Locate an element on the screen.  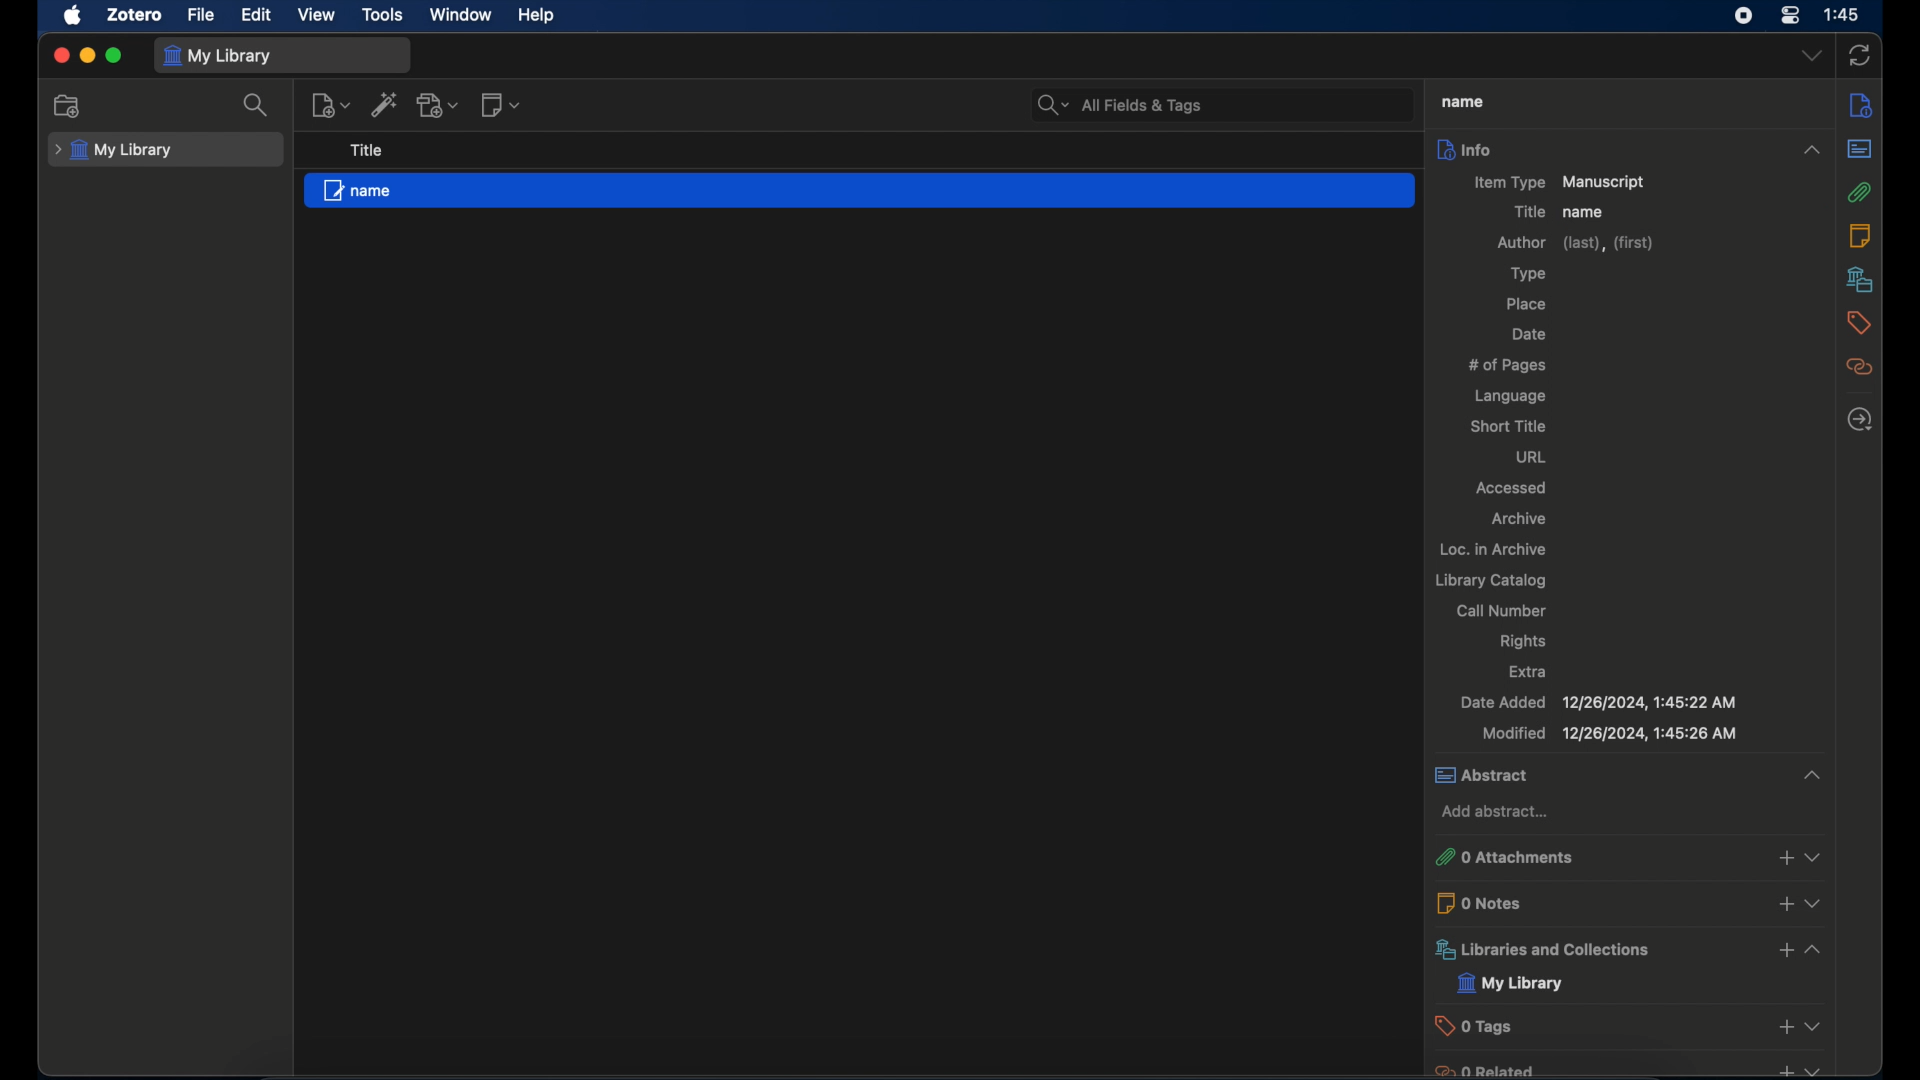
libraries is located at coordinates (1860, 279).